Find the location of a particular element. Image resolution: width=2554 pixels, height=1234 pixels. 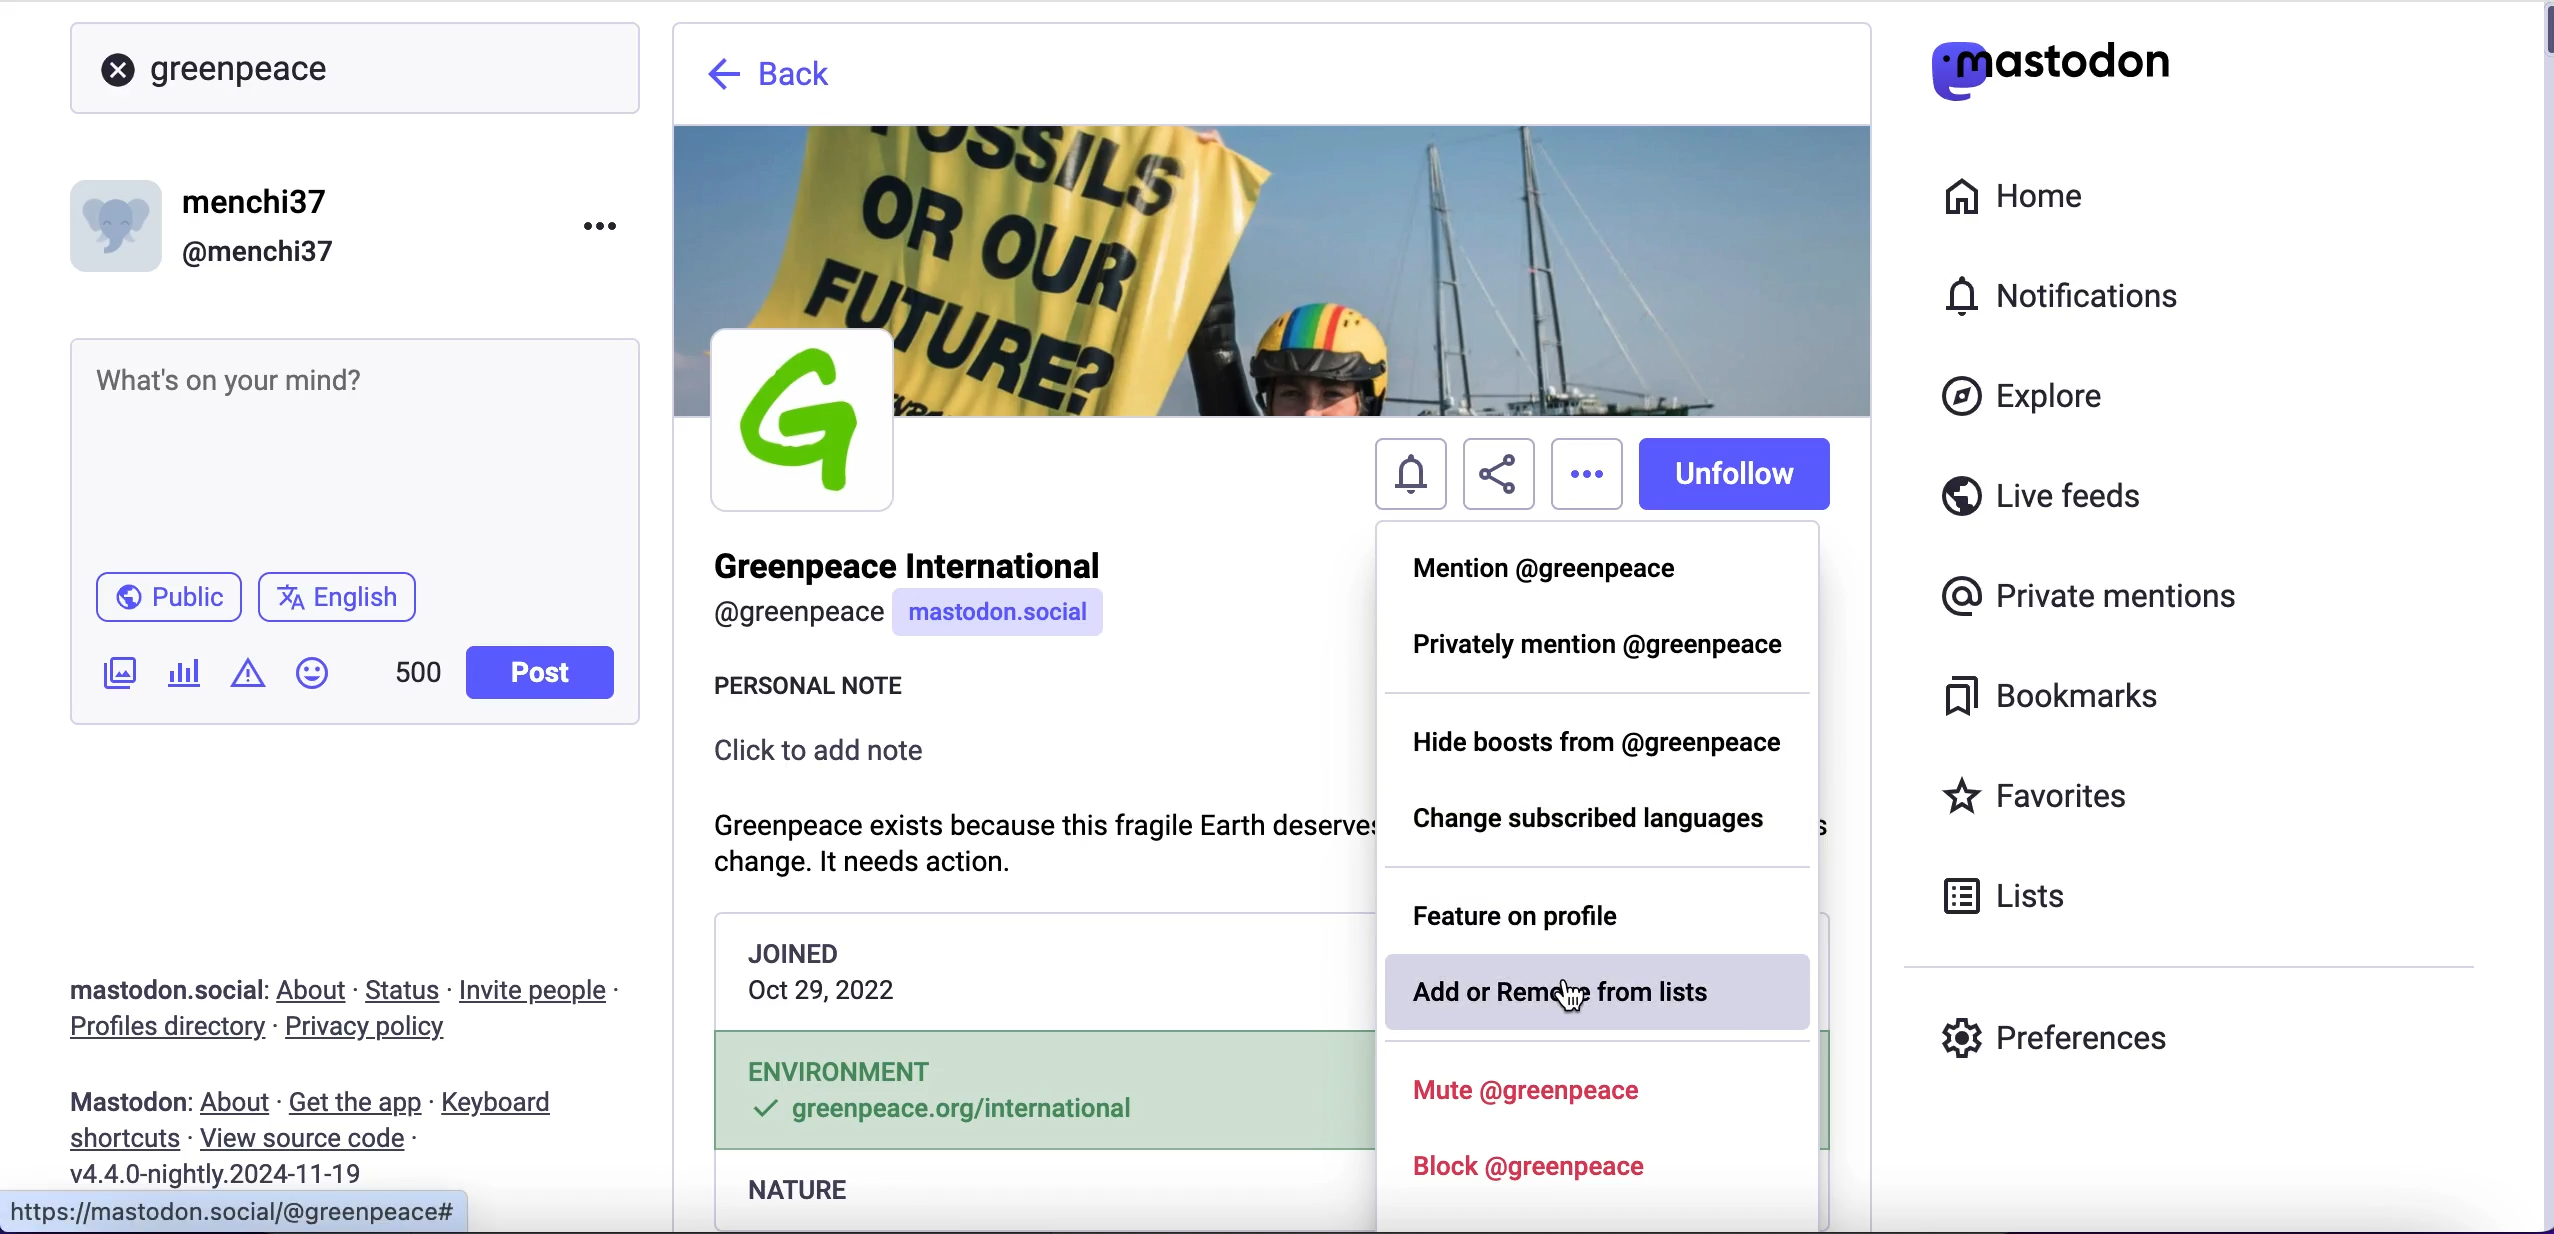

post what's n your mind is located at coordinates (356, 450).